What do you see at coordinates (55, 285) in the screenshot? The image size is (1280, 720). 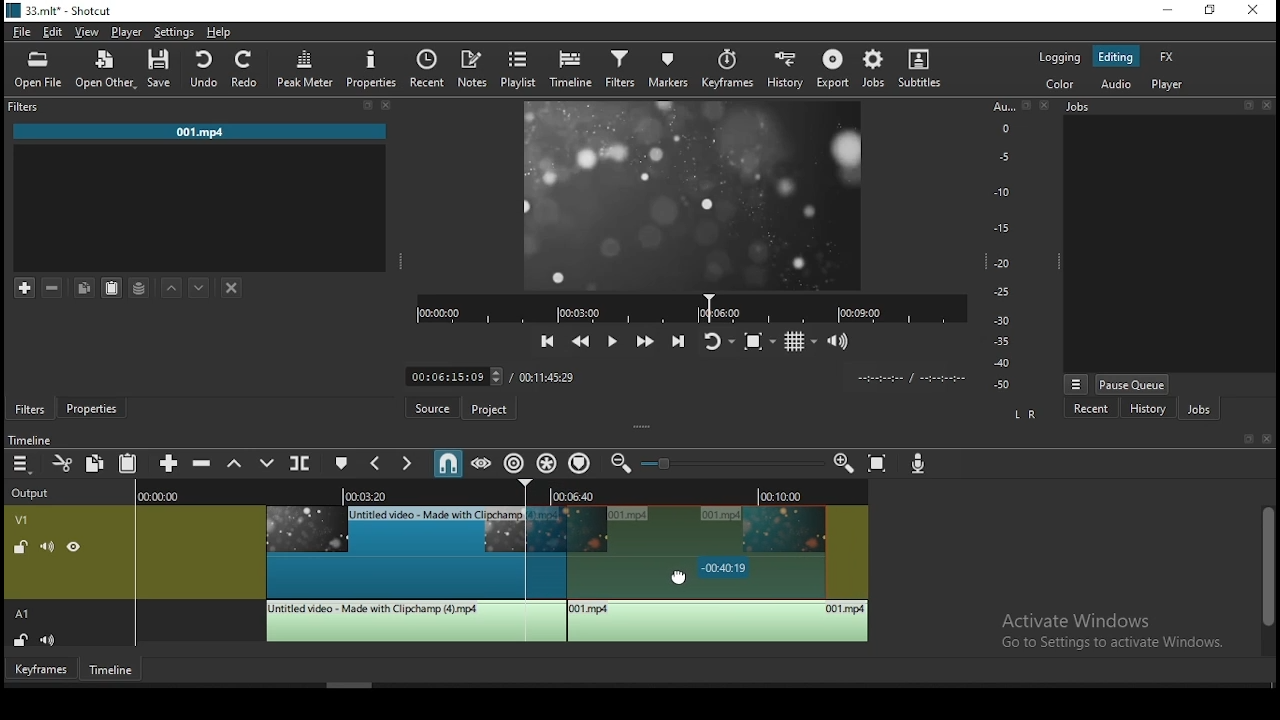 I see `remove selected filters` at bounding box center [55, 285].